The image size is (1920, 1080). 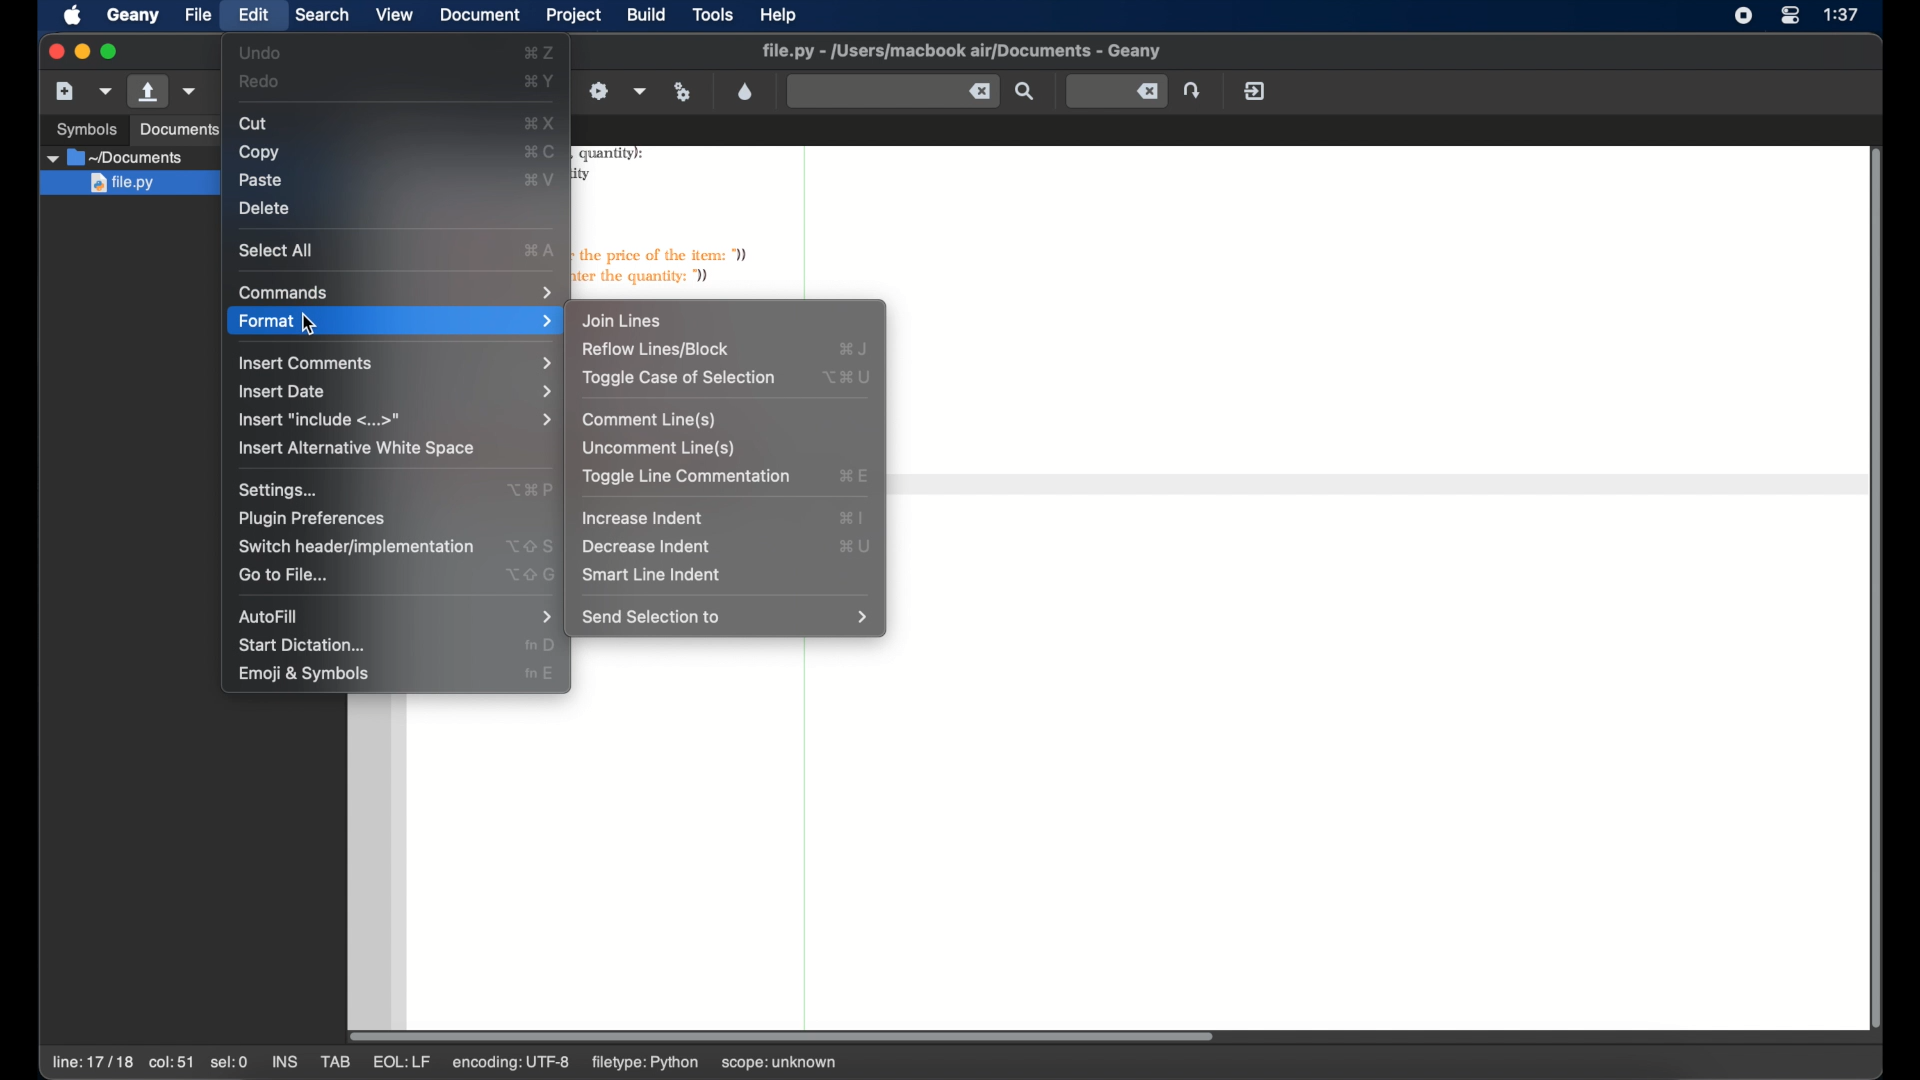 What do you see at coordinates (684, 91) in the screenshot?
I see `run or view current file` at bounding box center [684, 91].